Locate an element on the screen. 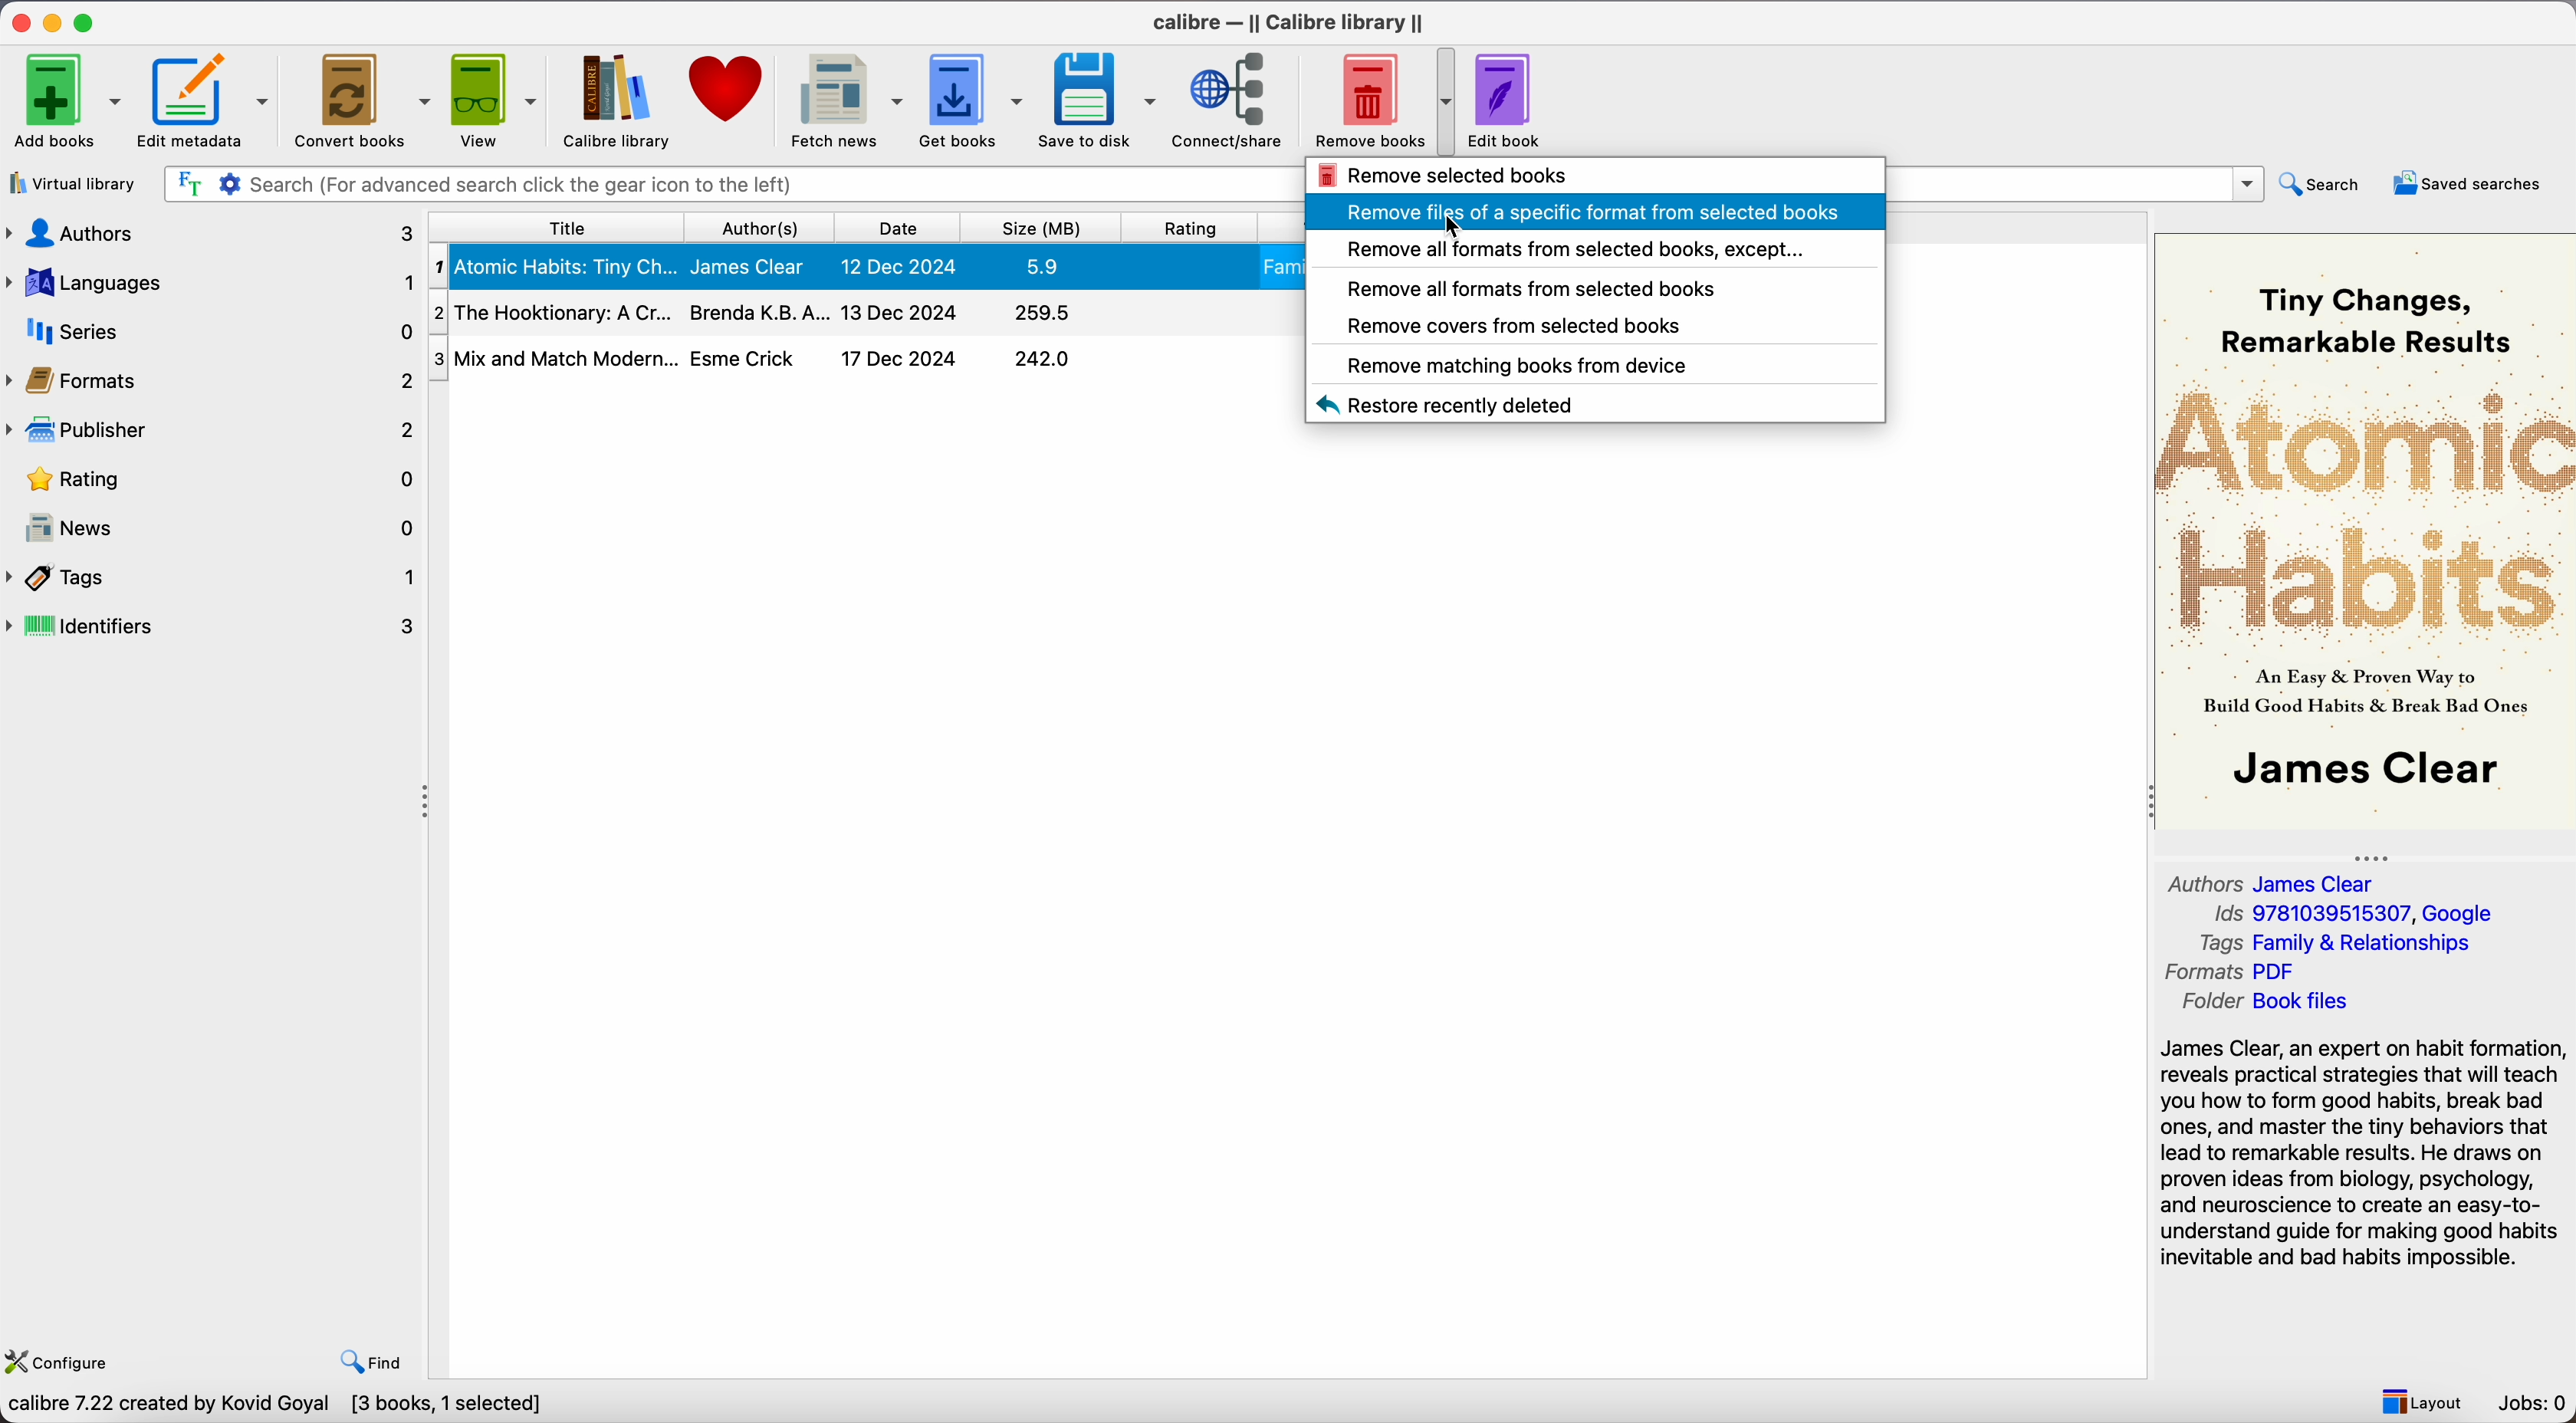 The image size is (2576, 1423). author(s) is located at coordinates (763, 226).